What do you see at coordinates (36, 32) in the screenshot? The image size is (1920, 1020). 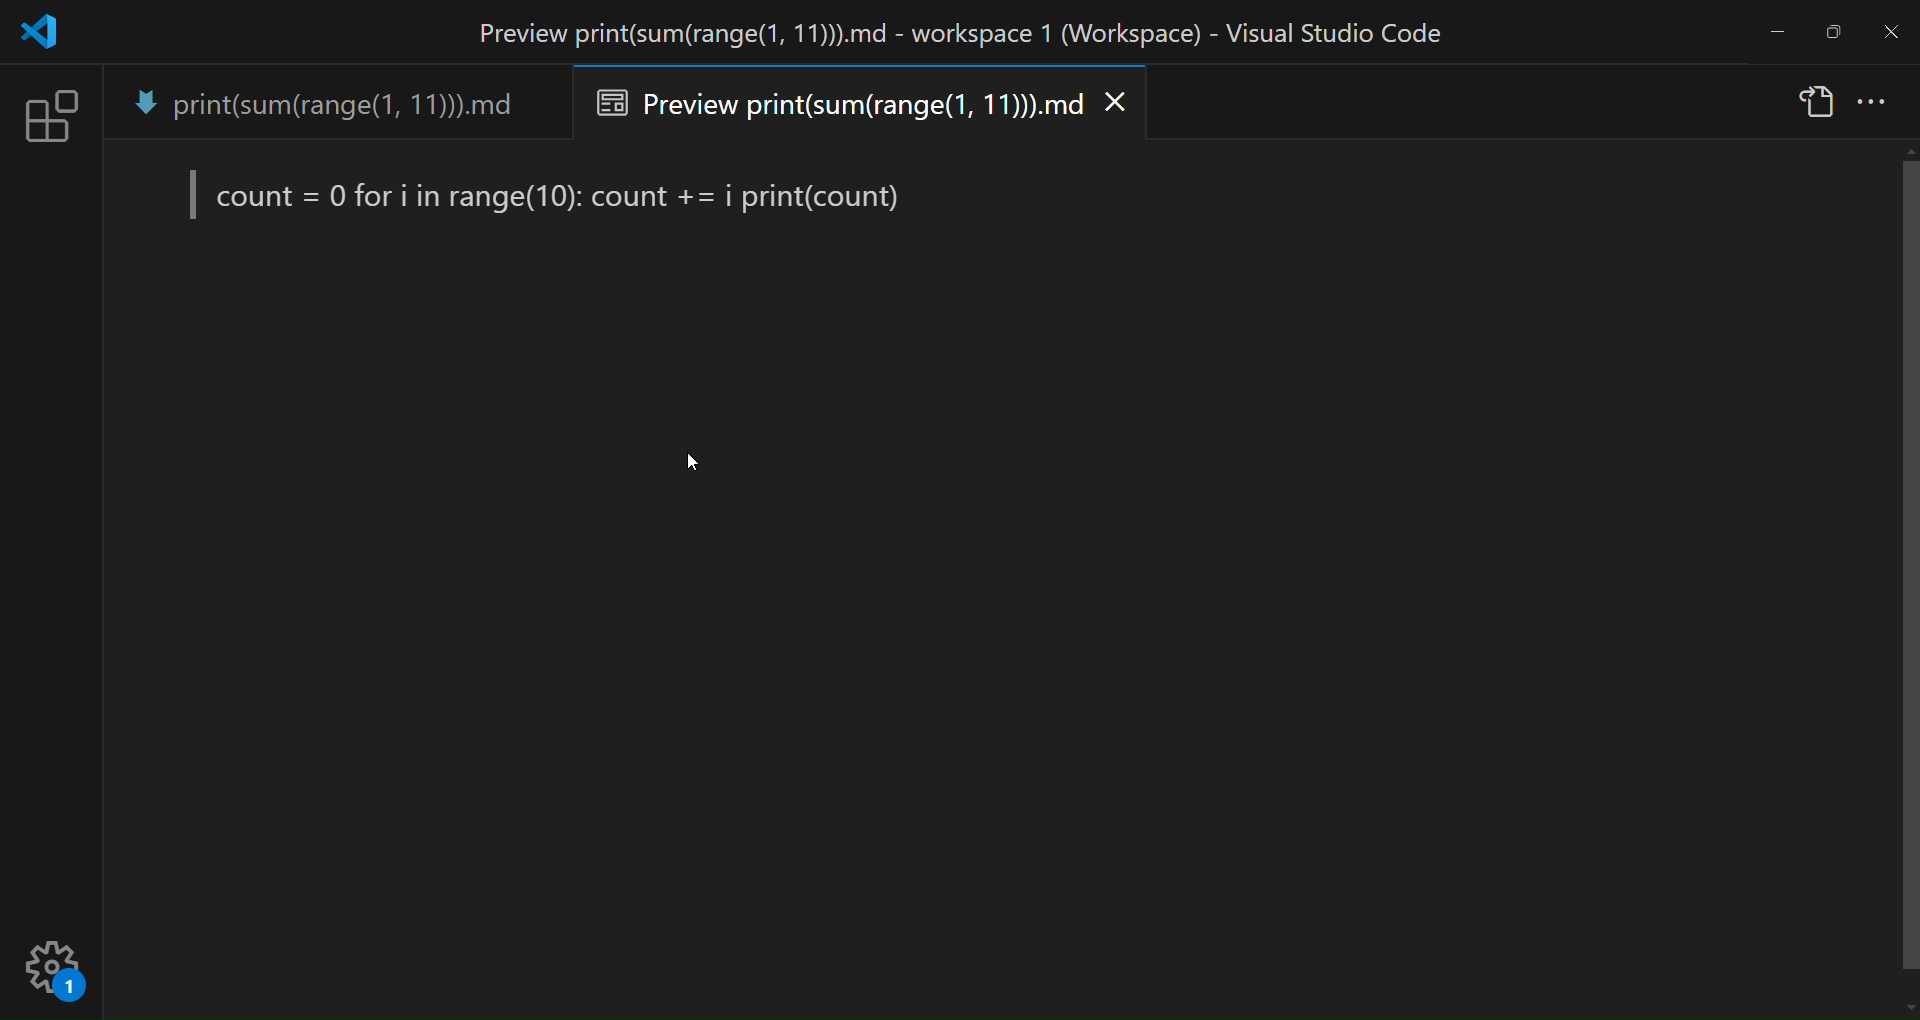 I see `logo` at bounding box center [36, 32].